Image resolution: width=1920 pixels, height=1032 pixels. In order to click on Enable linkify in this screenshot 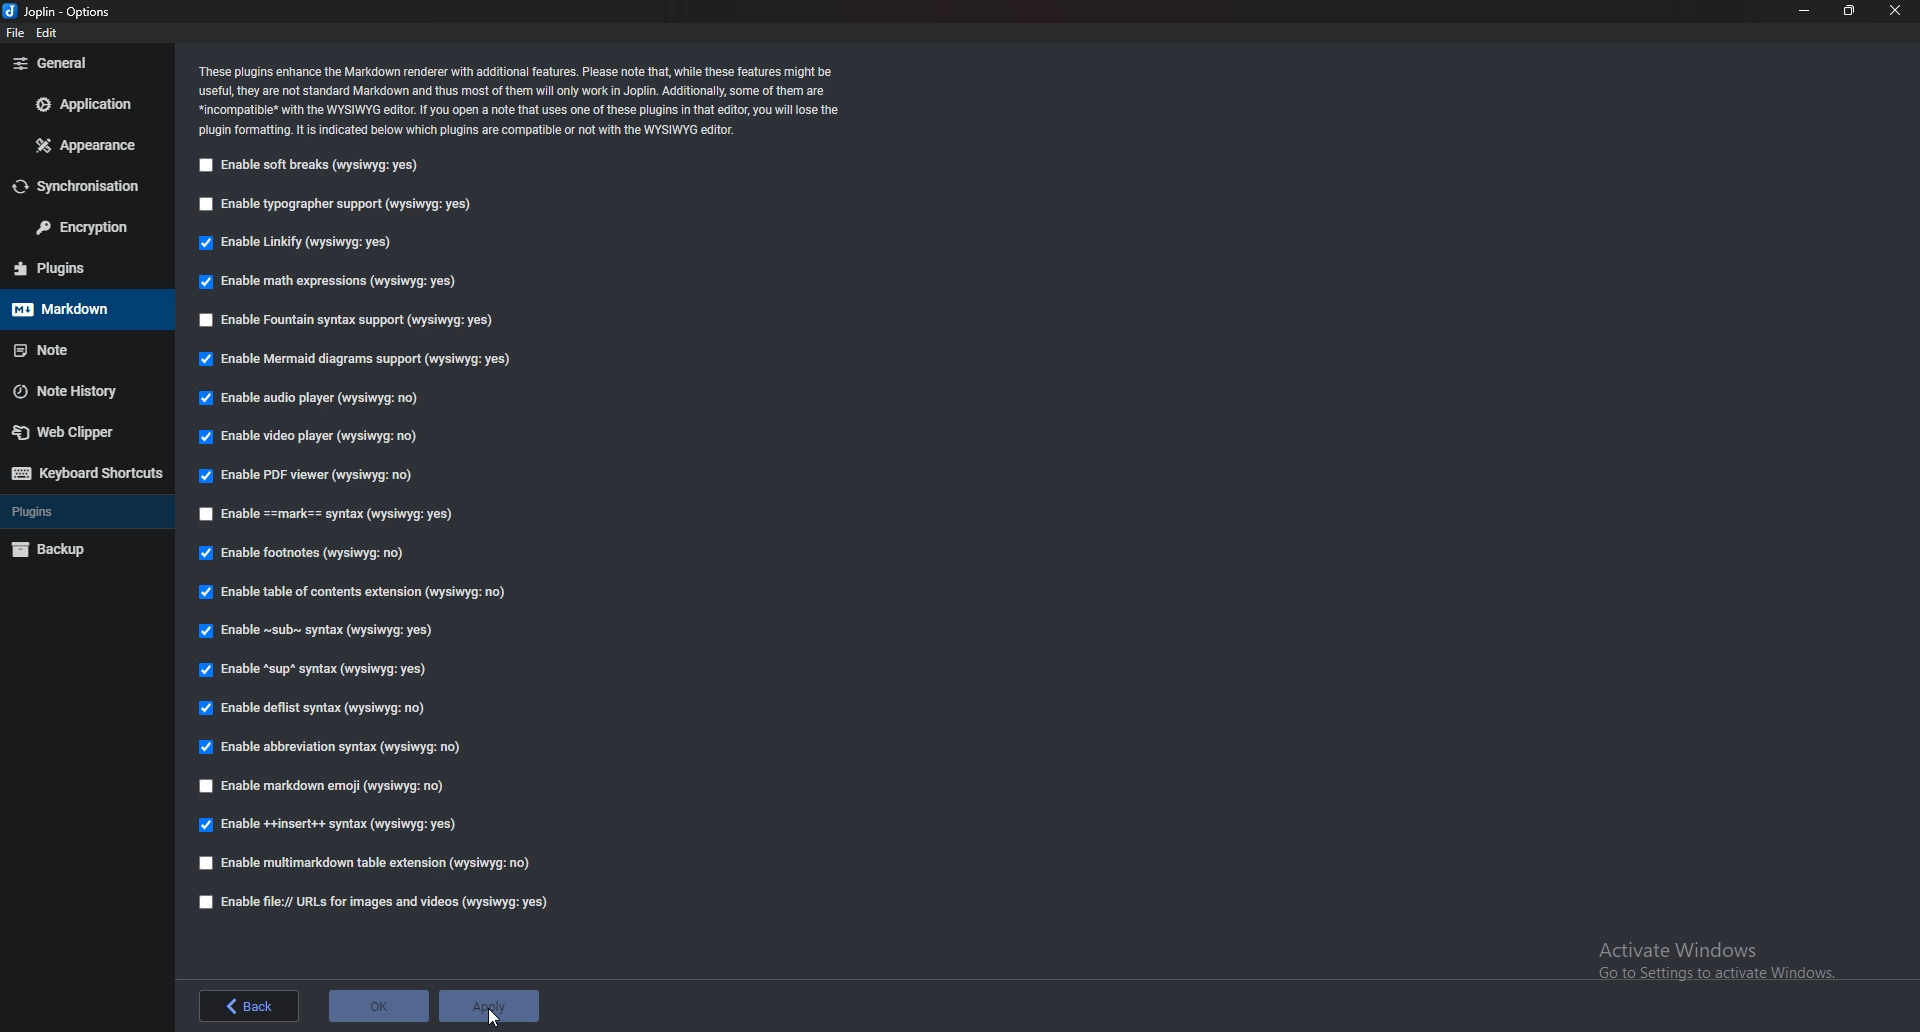, I will do `click(300, 242)`.